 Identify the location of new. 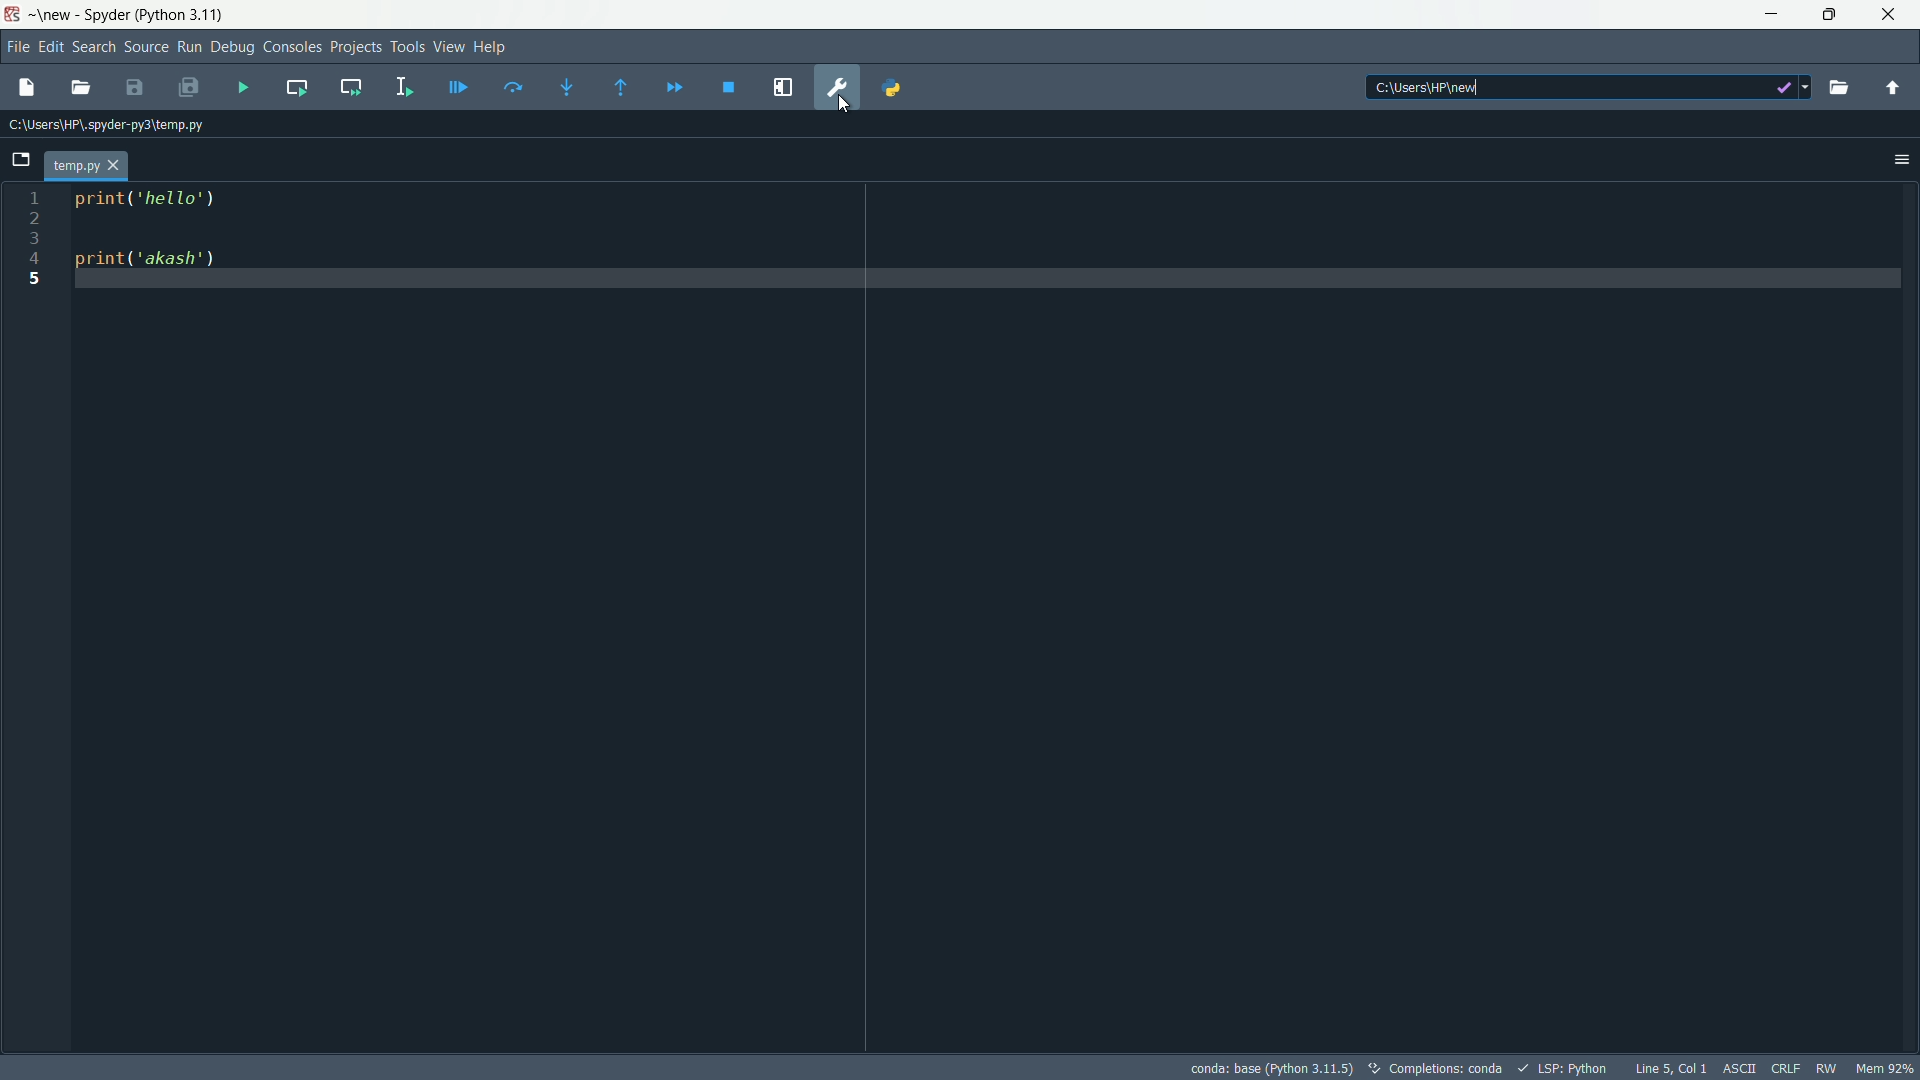
(53, 18).